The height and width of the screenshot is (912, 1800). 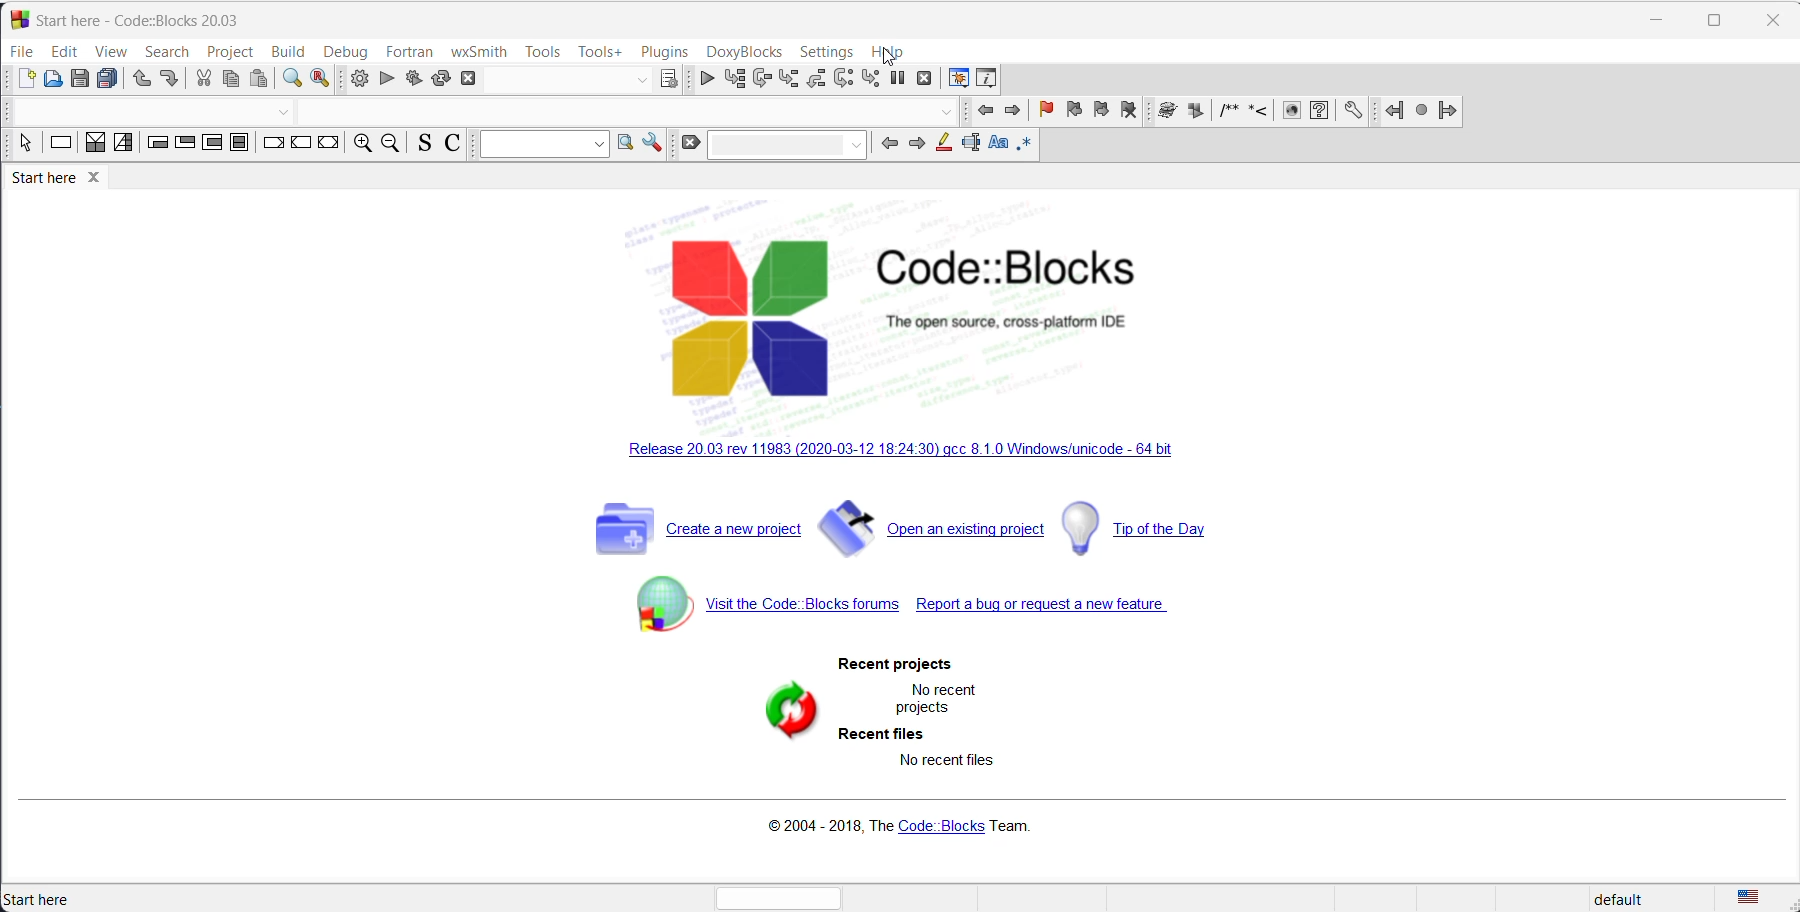 I want to click on next line, so click(x=761, y=81).